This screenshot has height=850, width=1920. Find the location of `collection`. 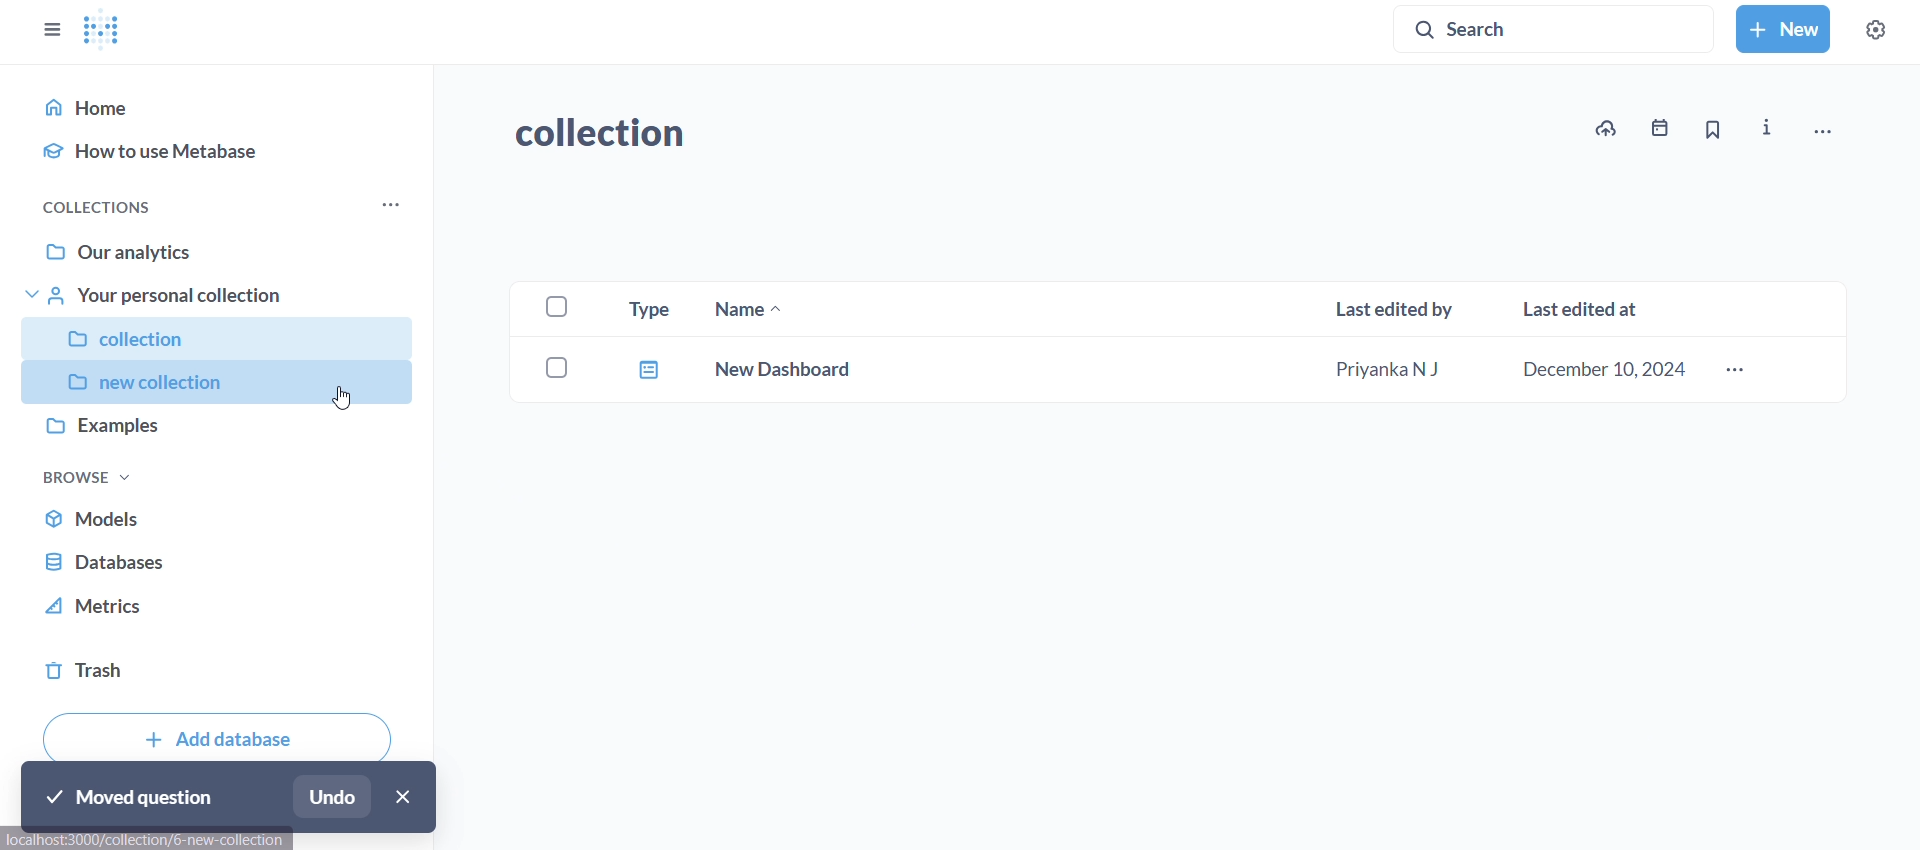

collection is located at coordinates (613, 137).